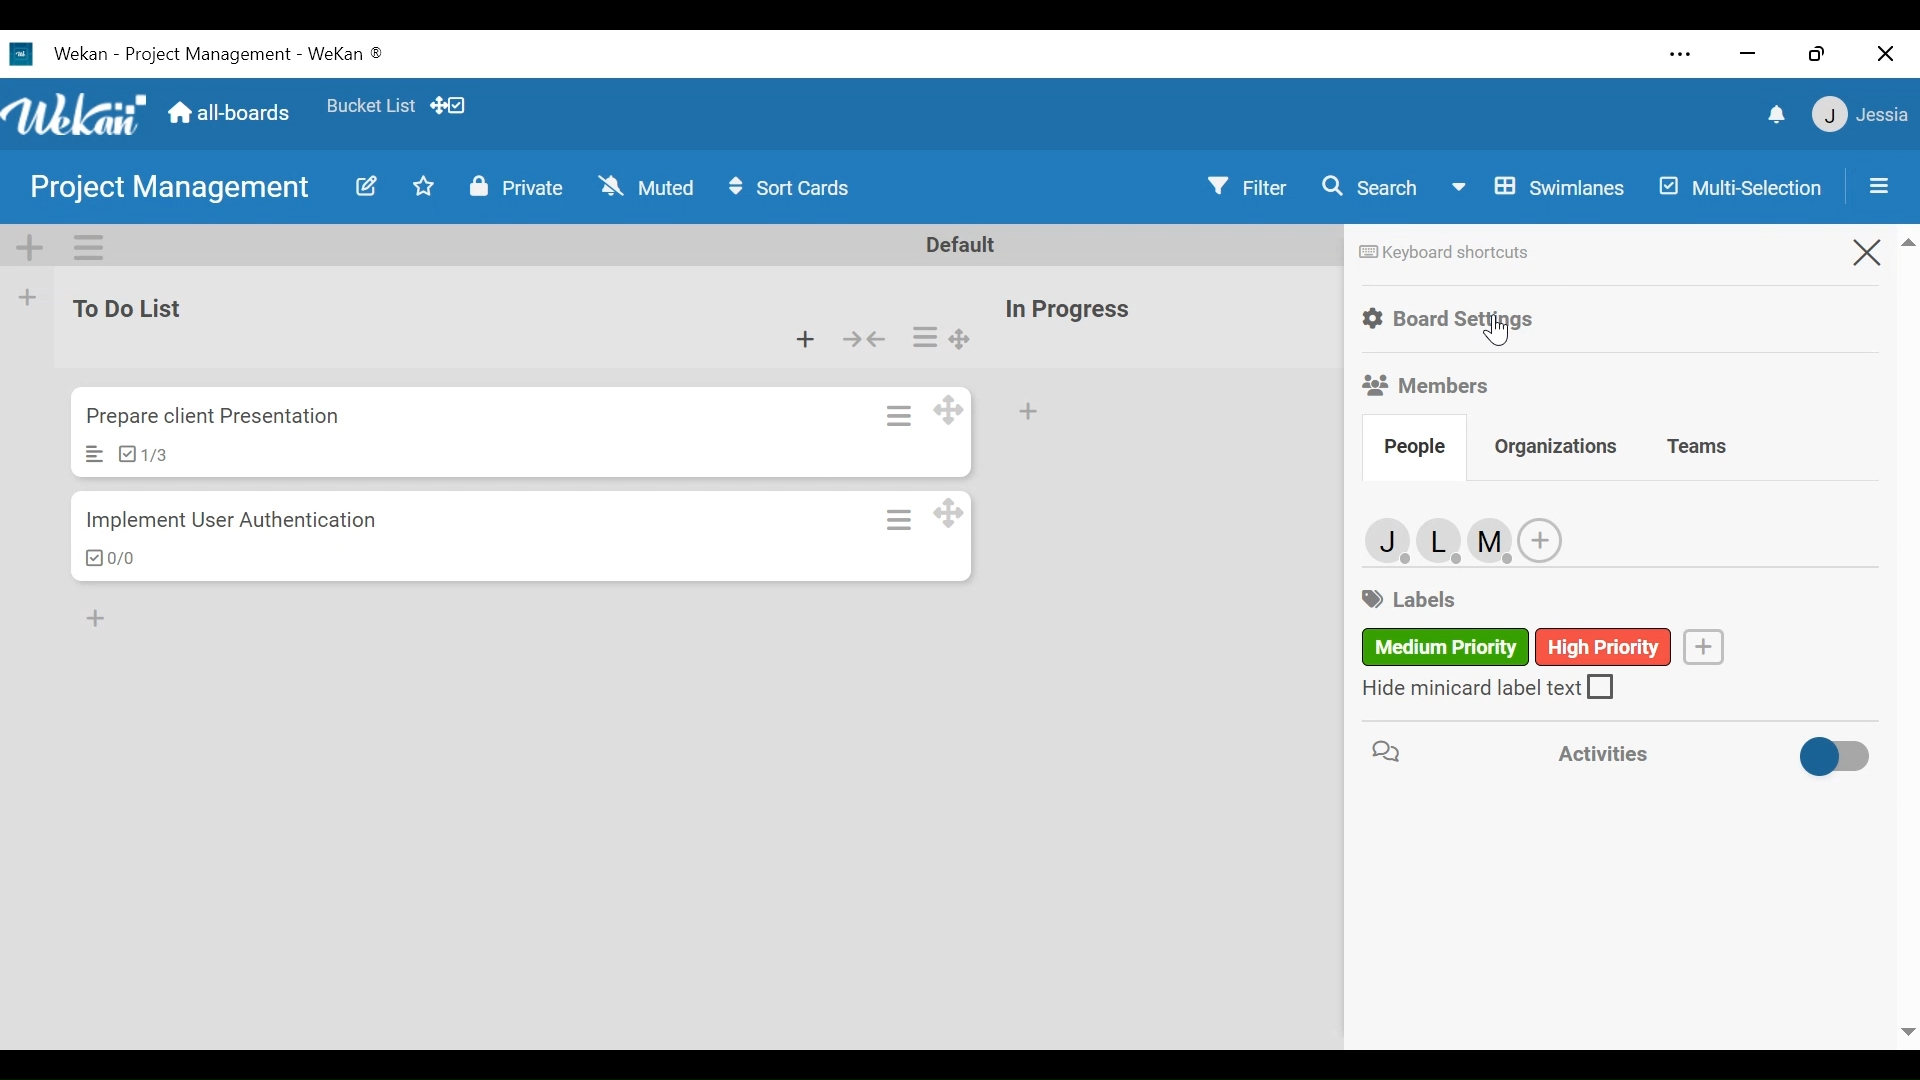 Image resolution: width=1920 pixels, height=1080 pixels. What do you see at coordinates (1751, 54) in the screenshot?
I see `close` at bounding box center [1751, 54].